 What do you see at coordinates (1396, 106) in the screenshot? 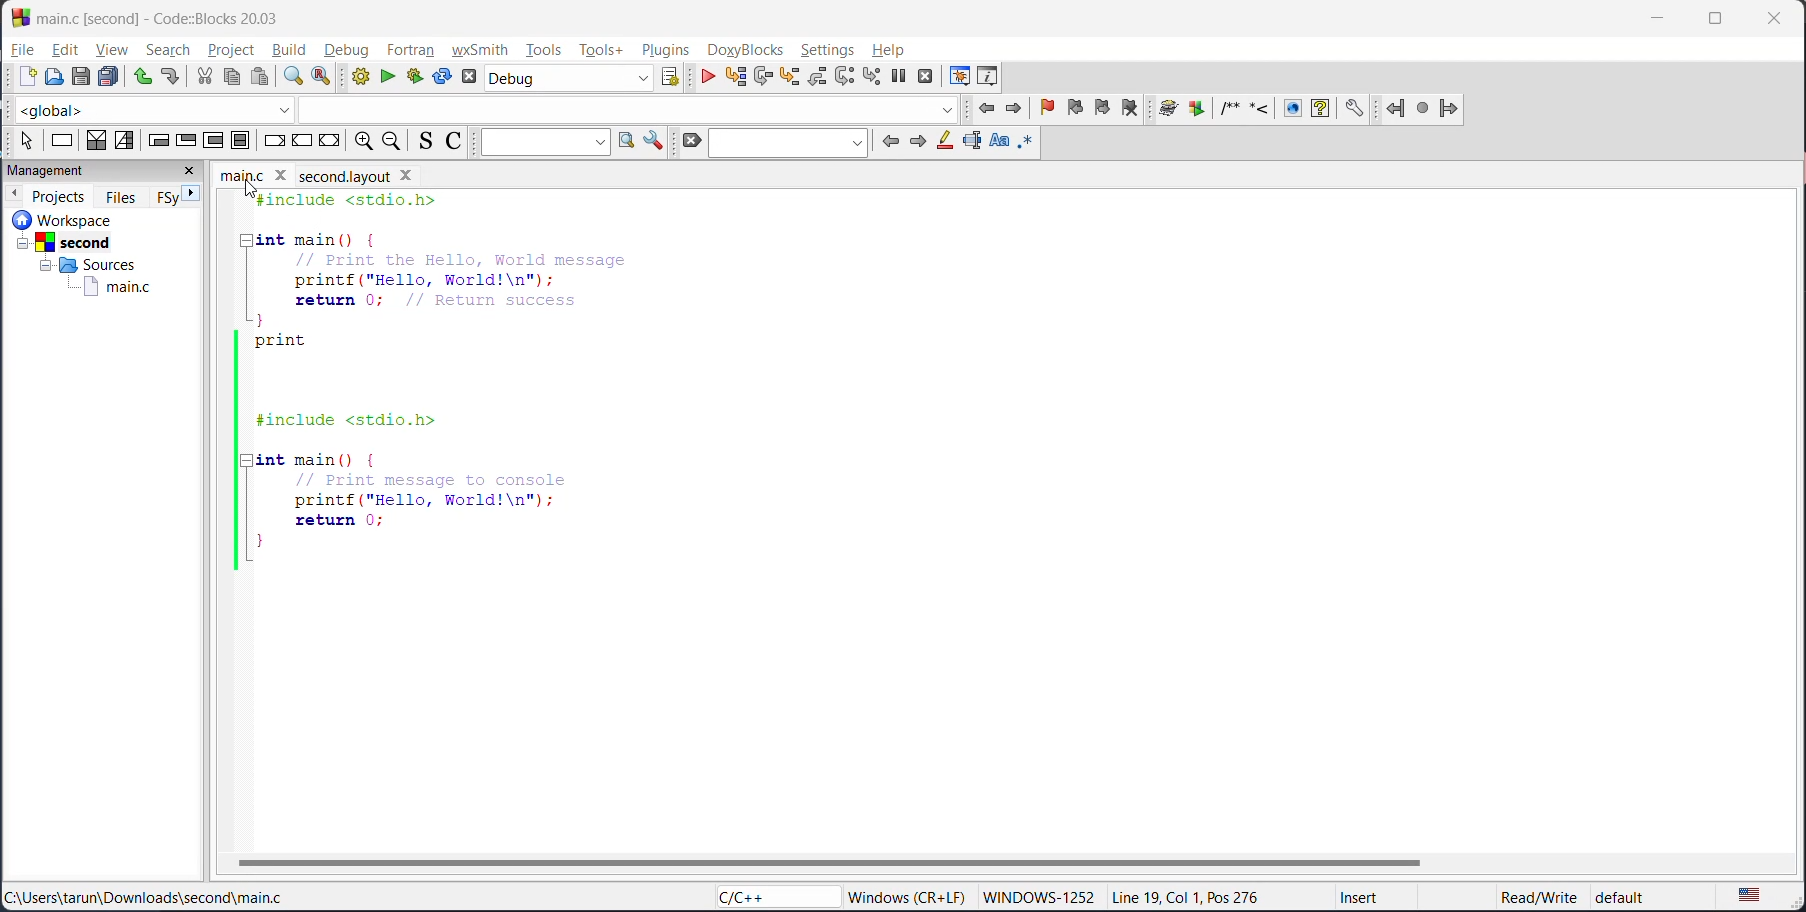
I see `jump backword` at bounding box center [1396, 106].